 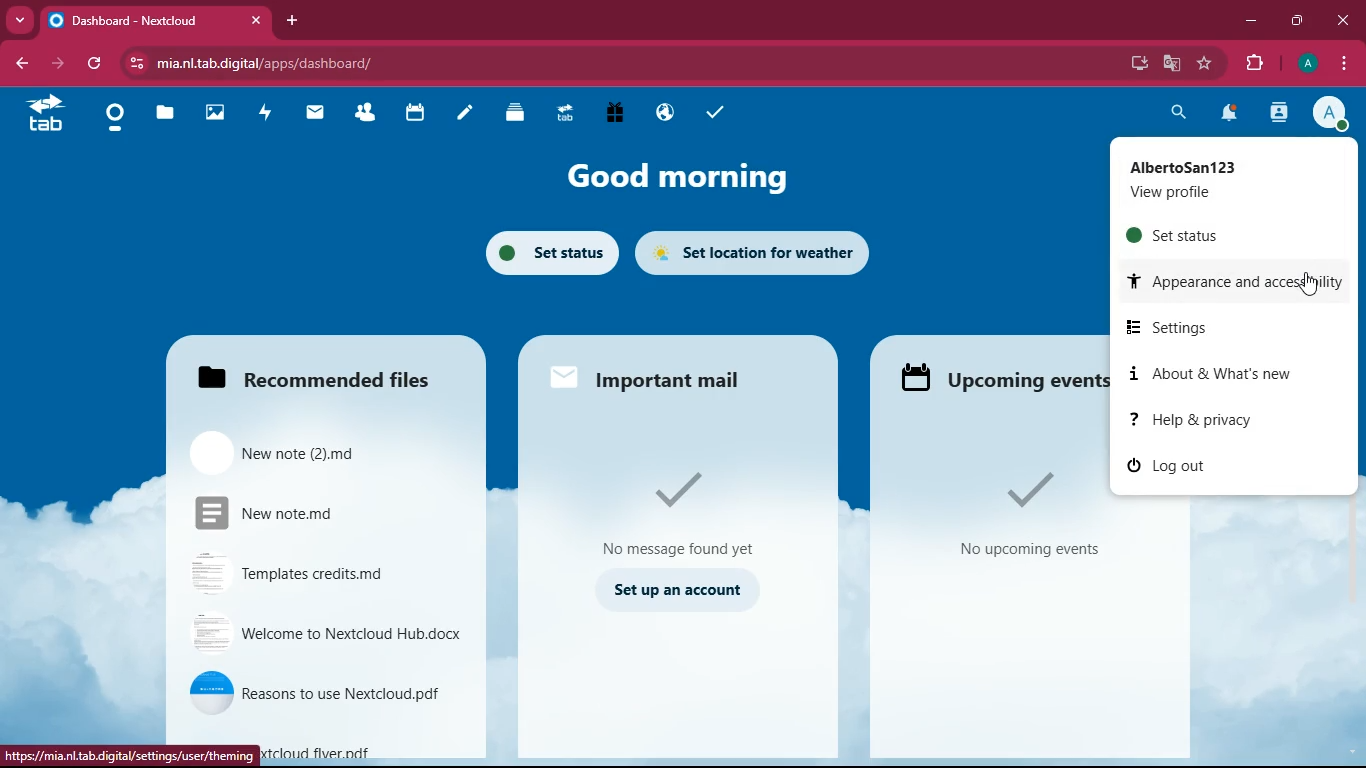 What do you see at coordinates (1185, 470) in the screenshot?
I see `log out` at bounding box center [1185, 470].